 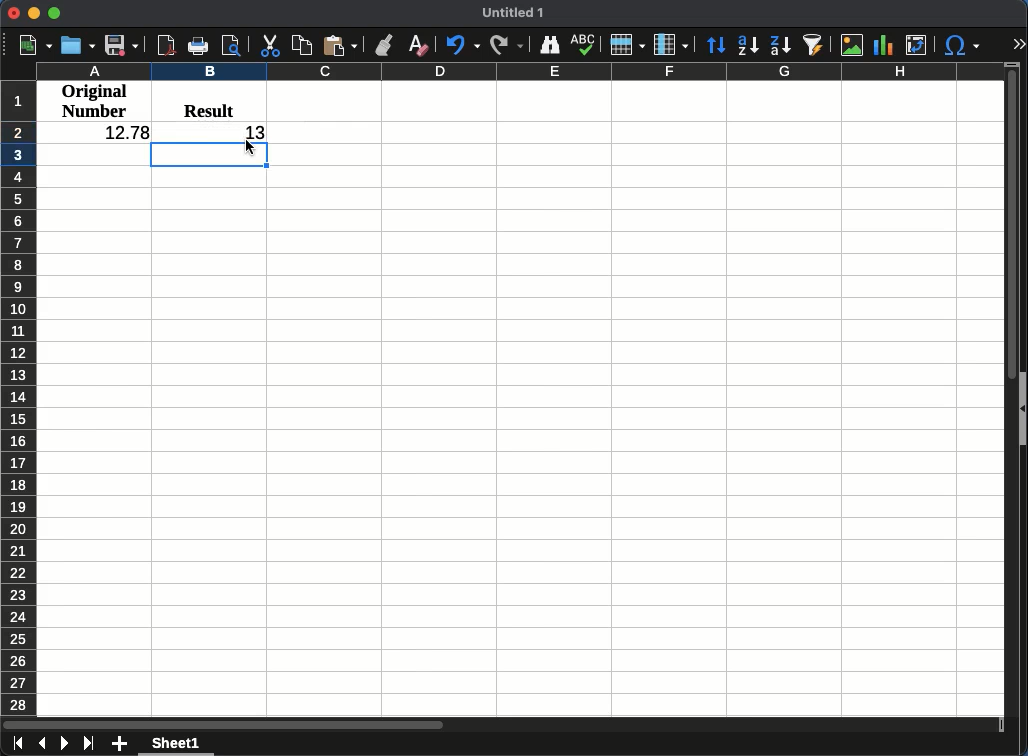 What do you see at coordinates (507, 46) in the screenshot?
I see `Redo` at bounding box center [507, 46].